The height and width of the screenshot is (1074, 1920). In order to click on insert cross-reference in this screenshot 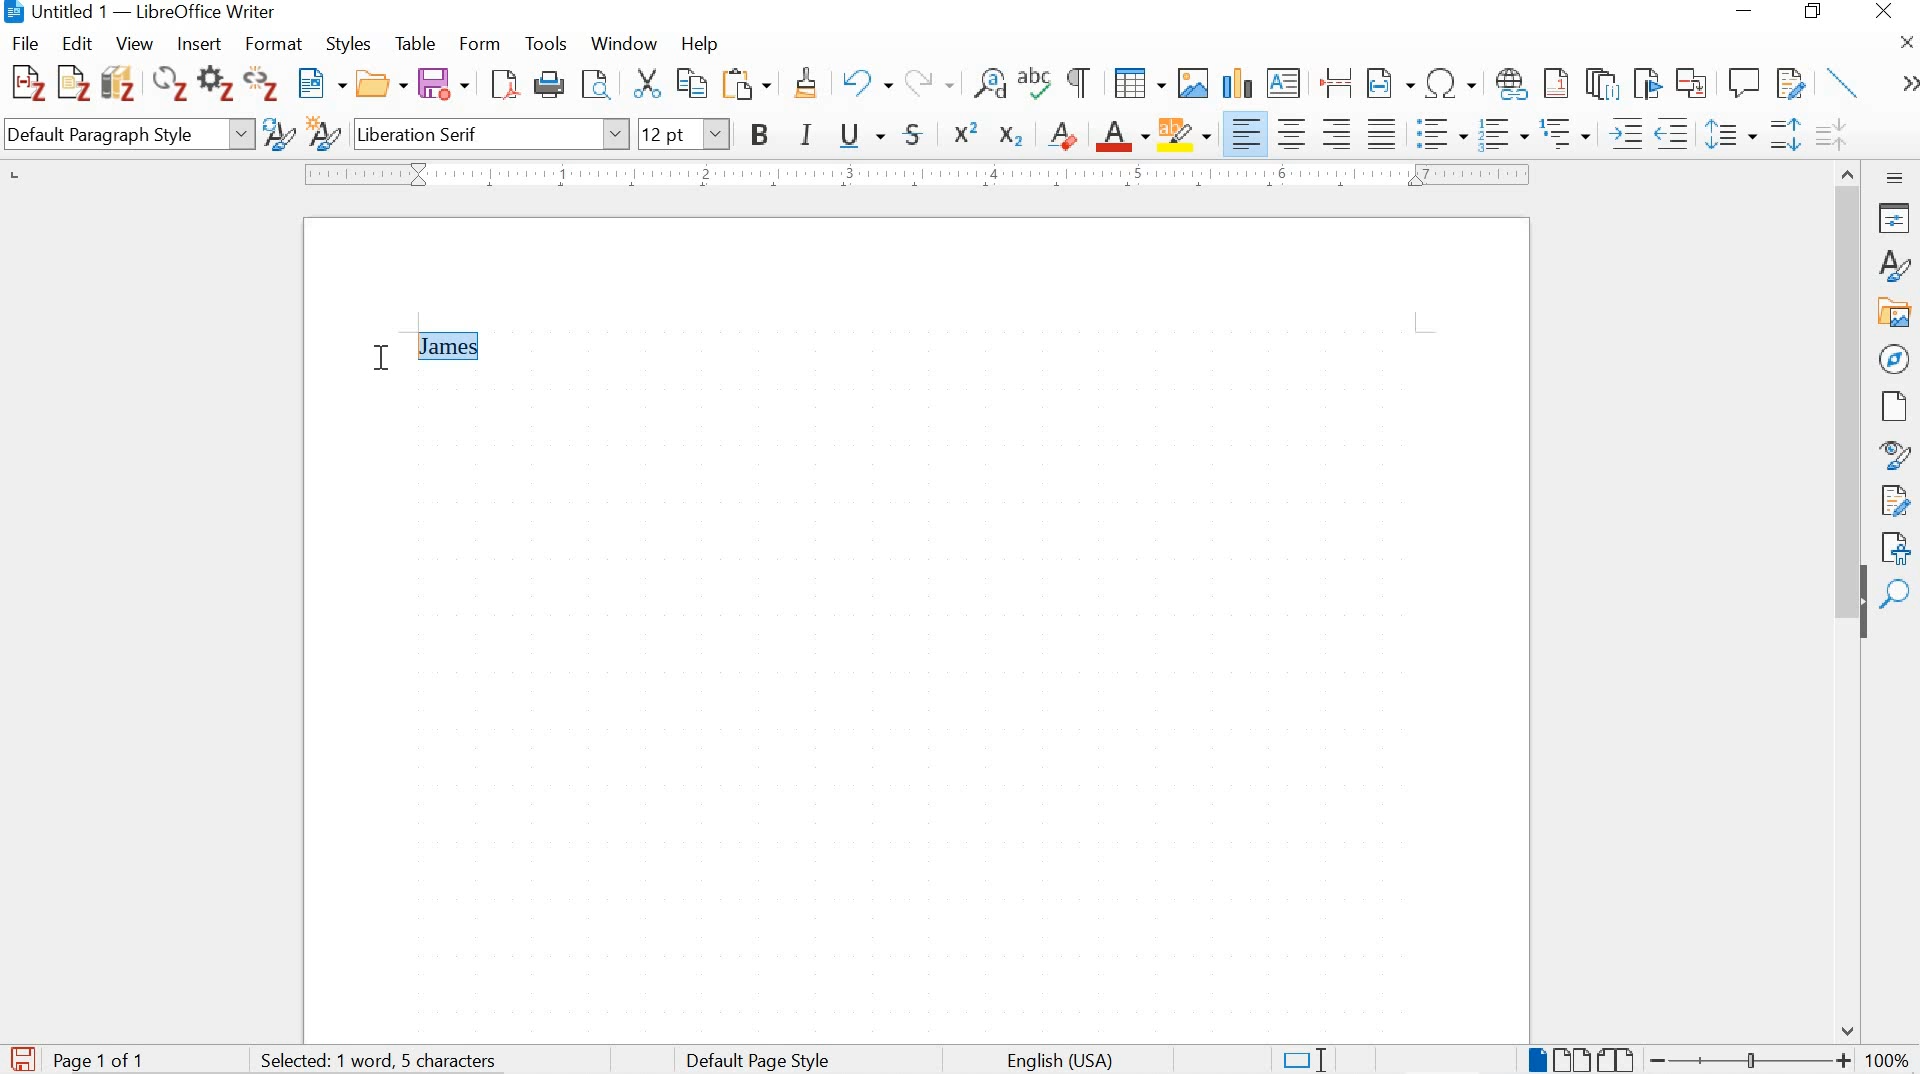, I will do `click(1693, 82)`.